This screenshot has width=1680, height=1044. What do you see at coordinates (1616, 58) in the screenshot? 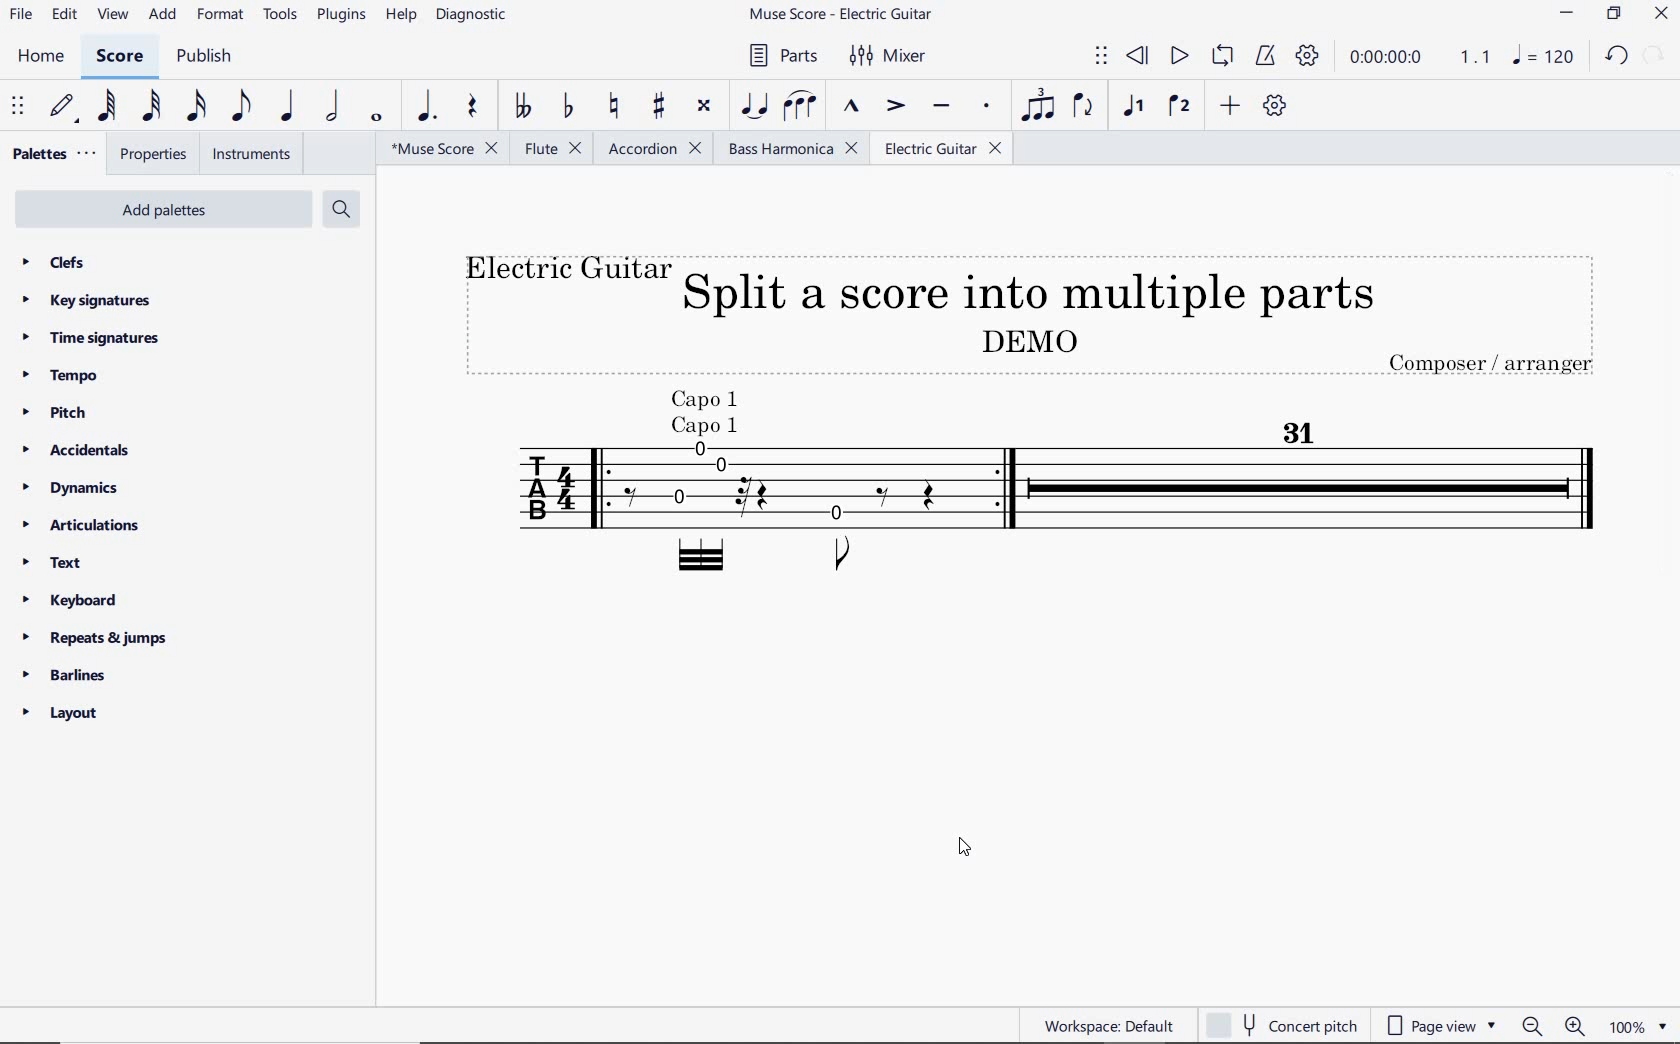
I see `UNDO` at bounding box center [1616, 58].